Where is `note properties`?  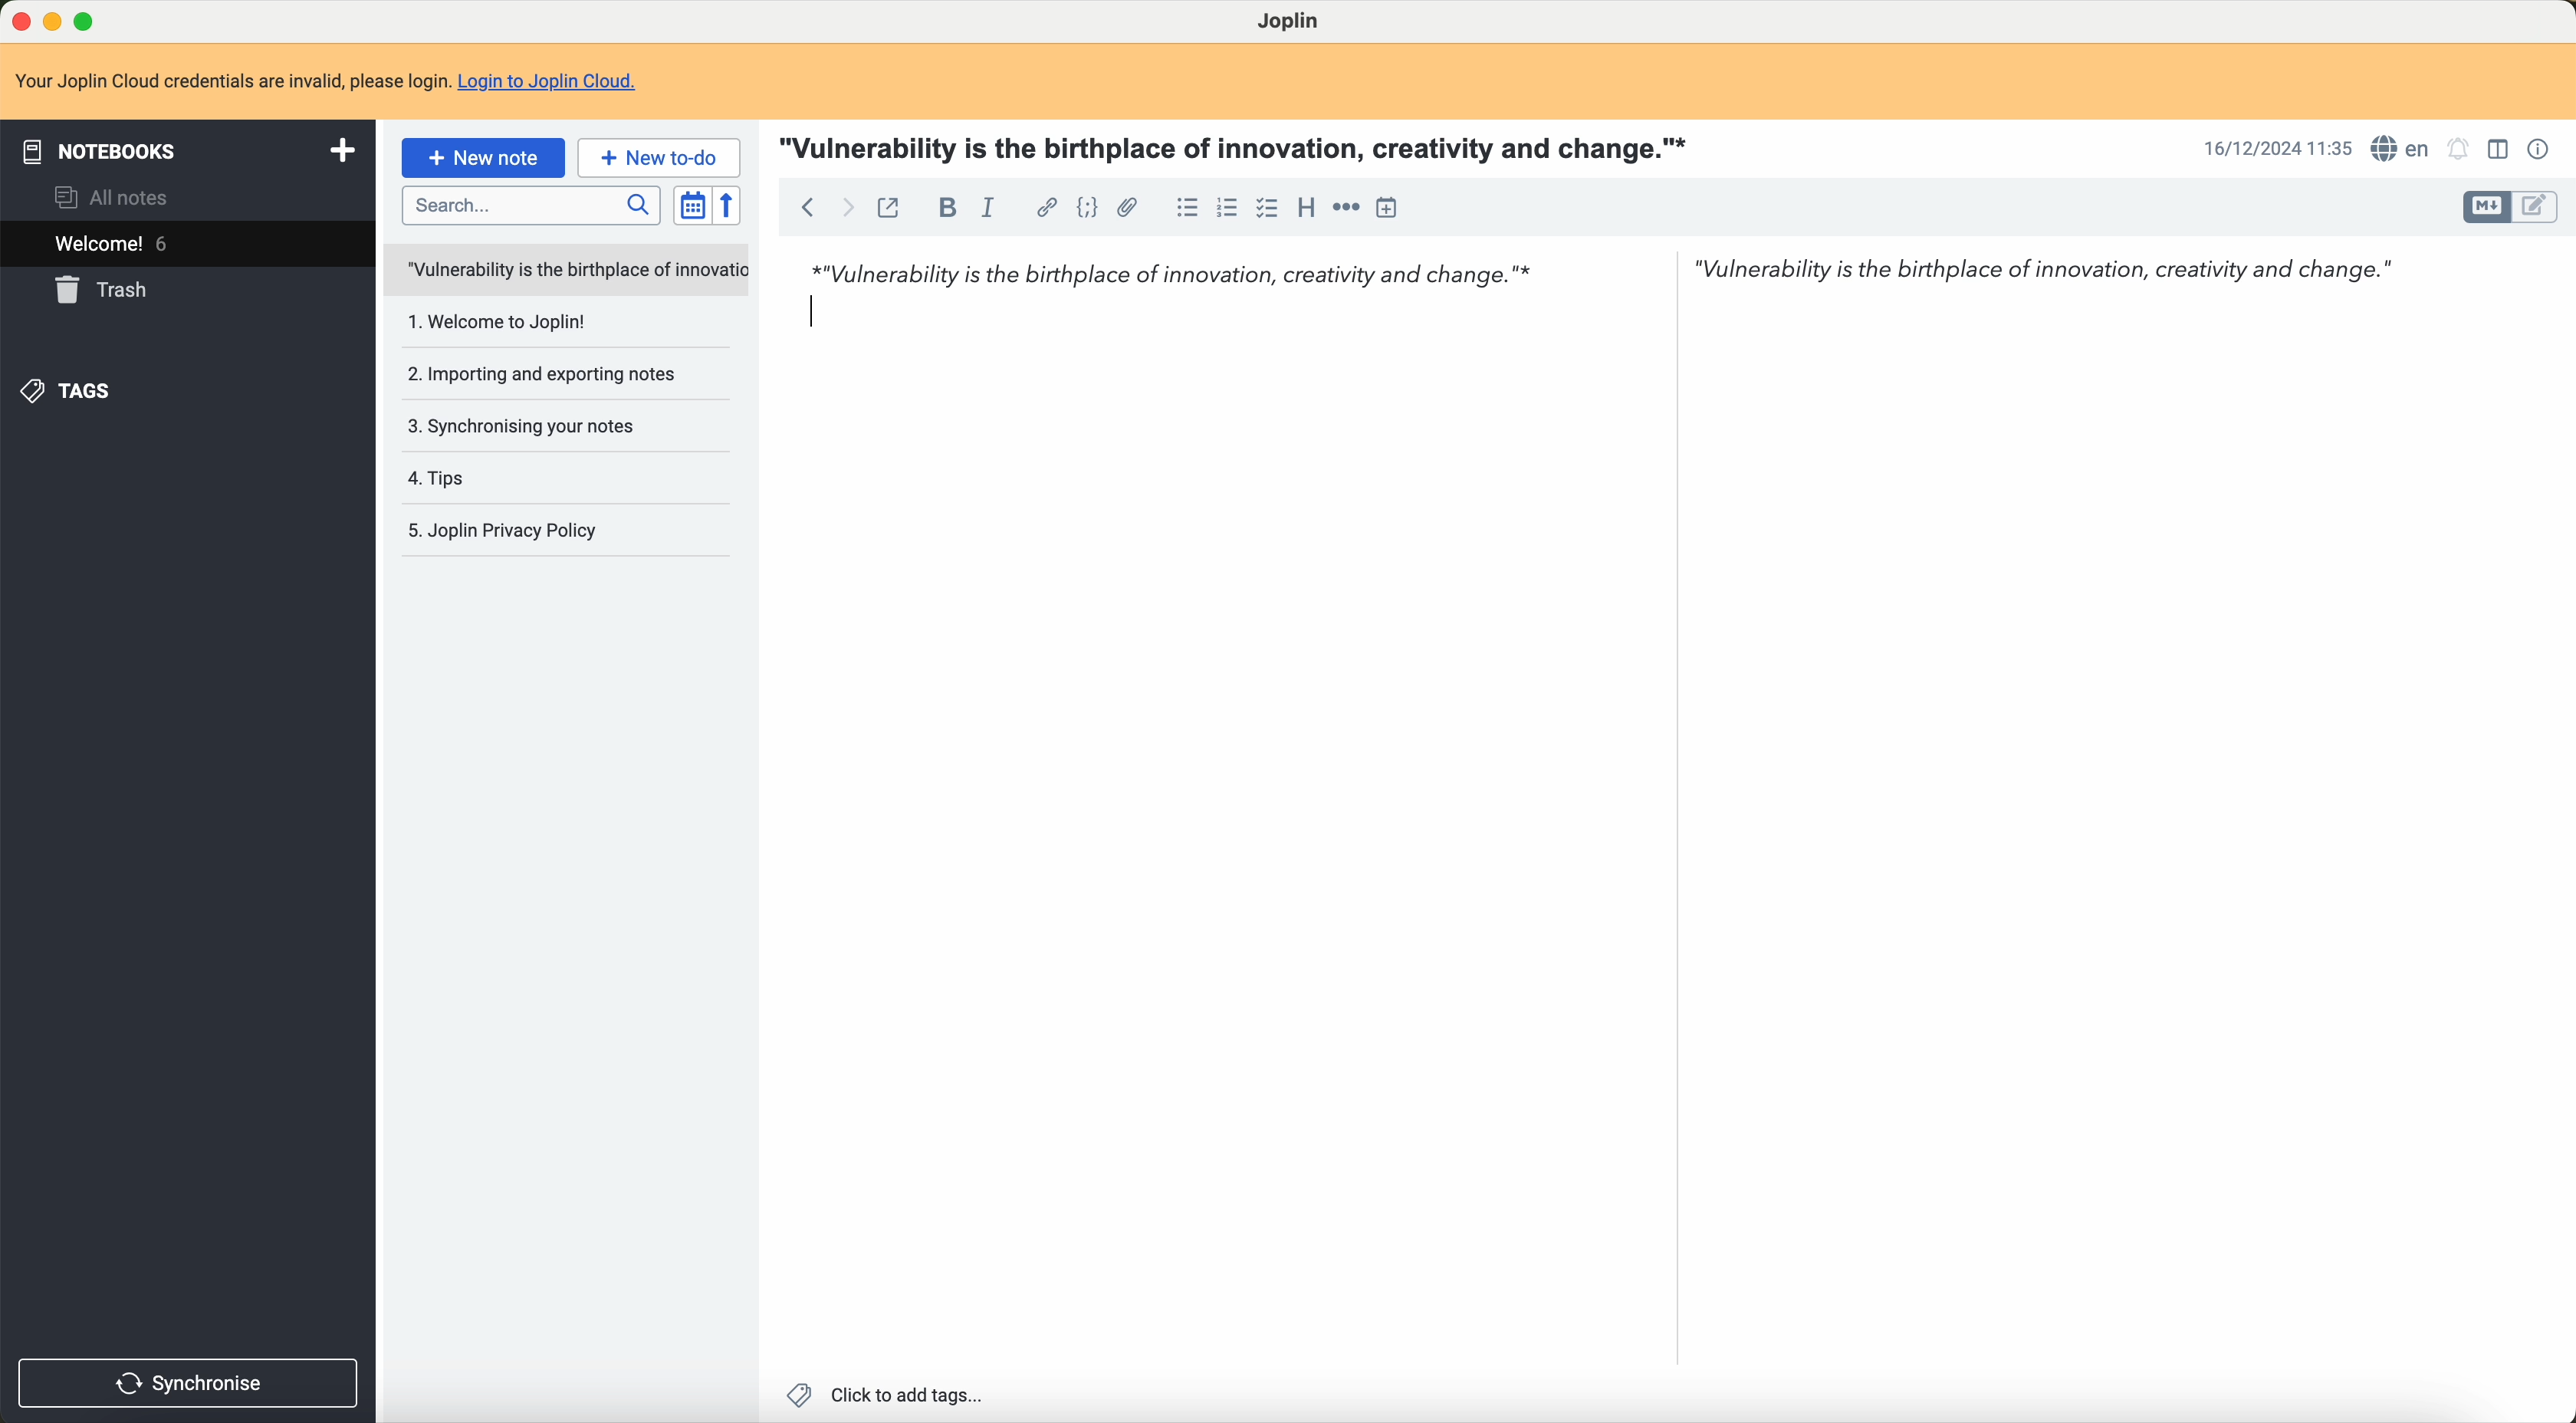
note properties is located at coordinates (2540, 149).